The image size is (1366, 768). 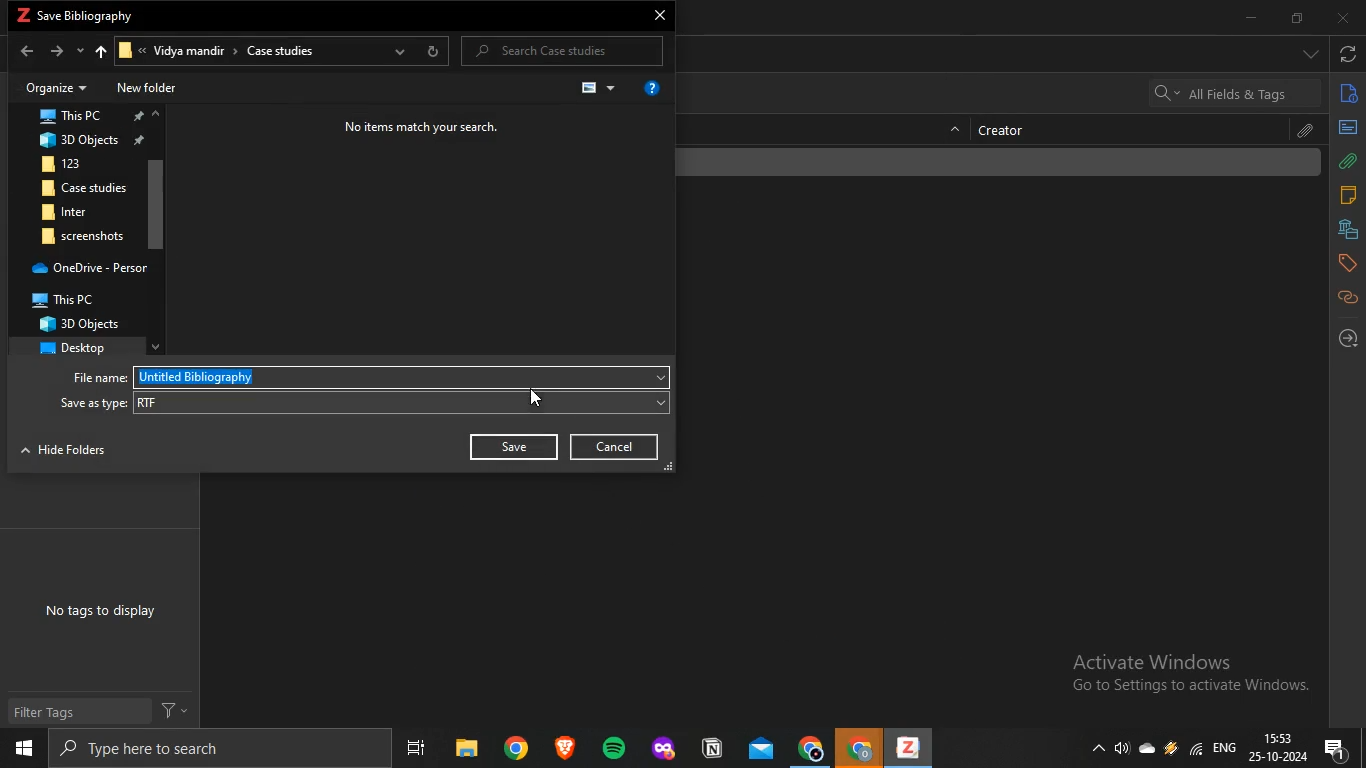 What do you see at coordinates (53, 53) in the screenshot?
I see `forward` at bounding box center [53, 53].